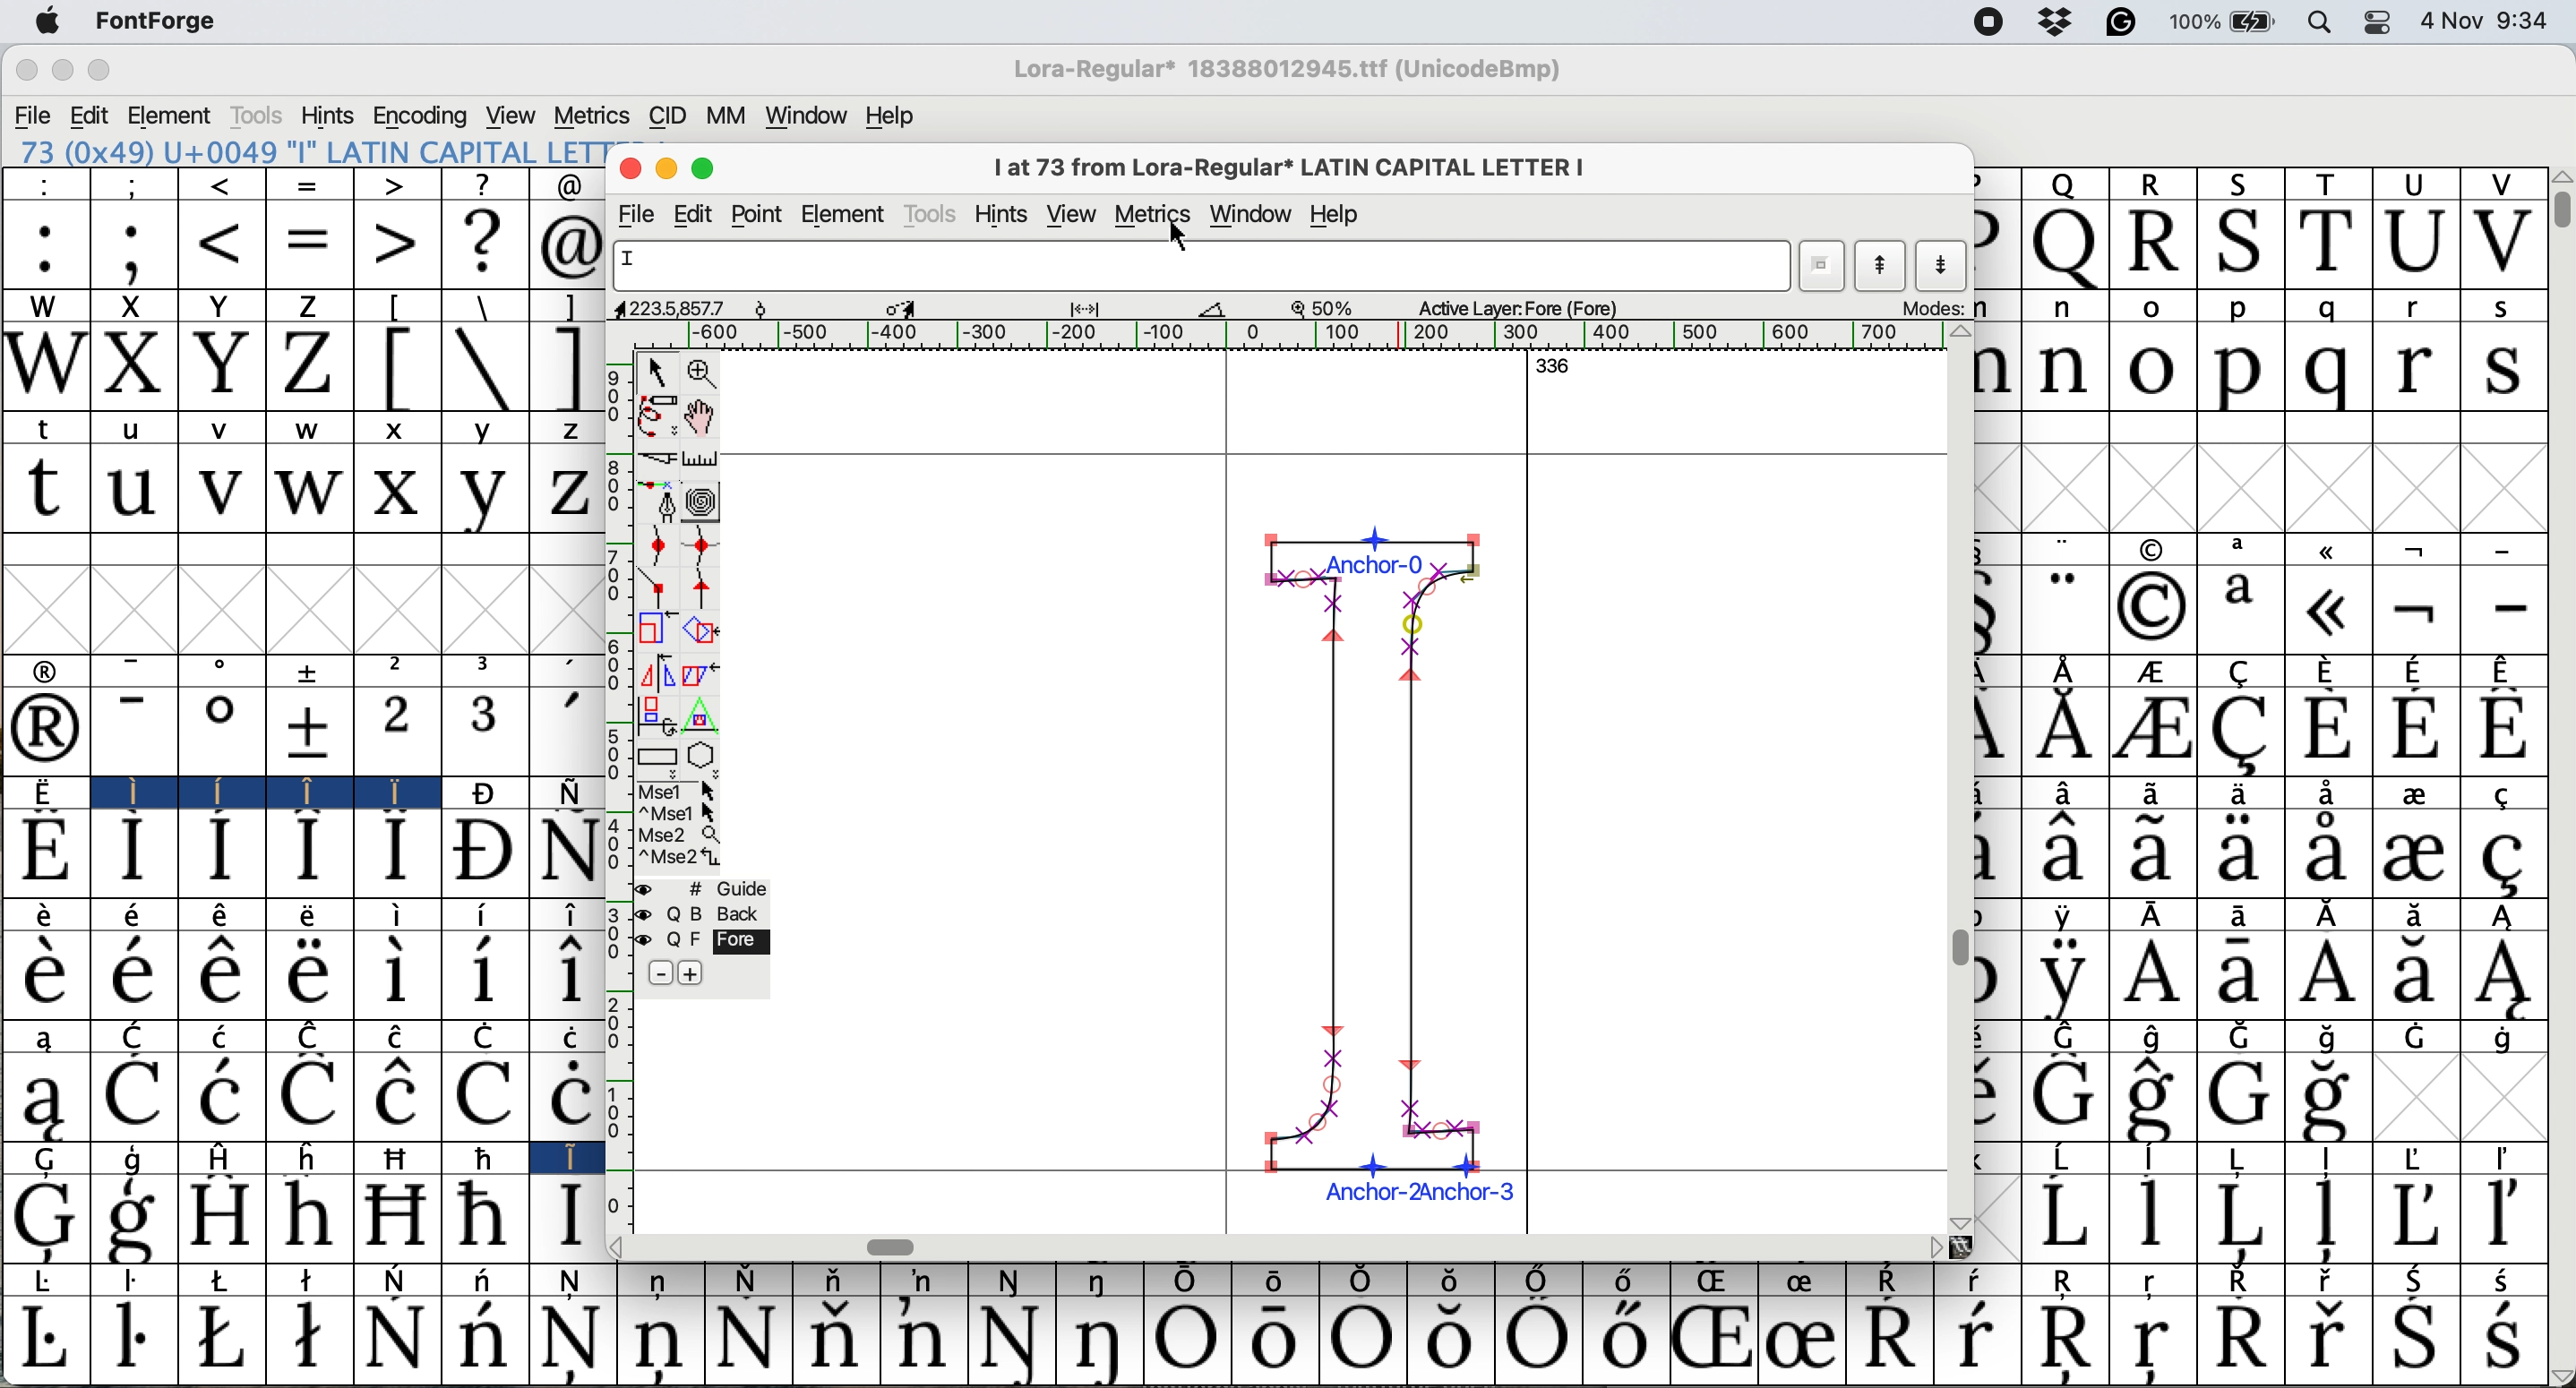 This screenshot has width=2576, height=1388. What do you see at coordinates (2150, 606) in the screenshot?
I see `Symbol` at bounding box center [2150, 606].